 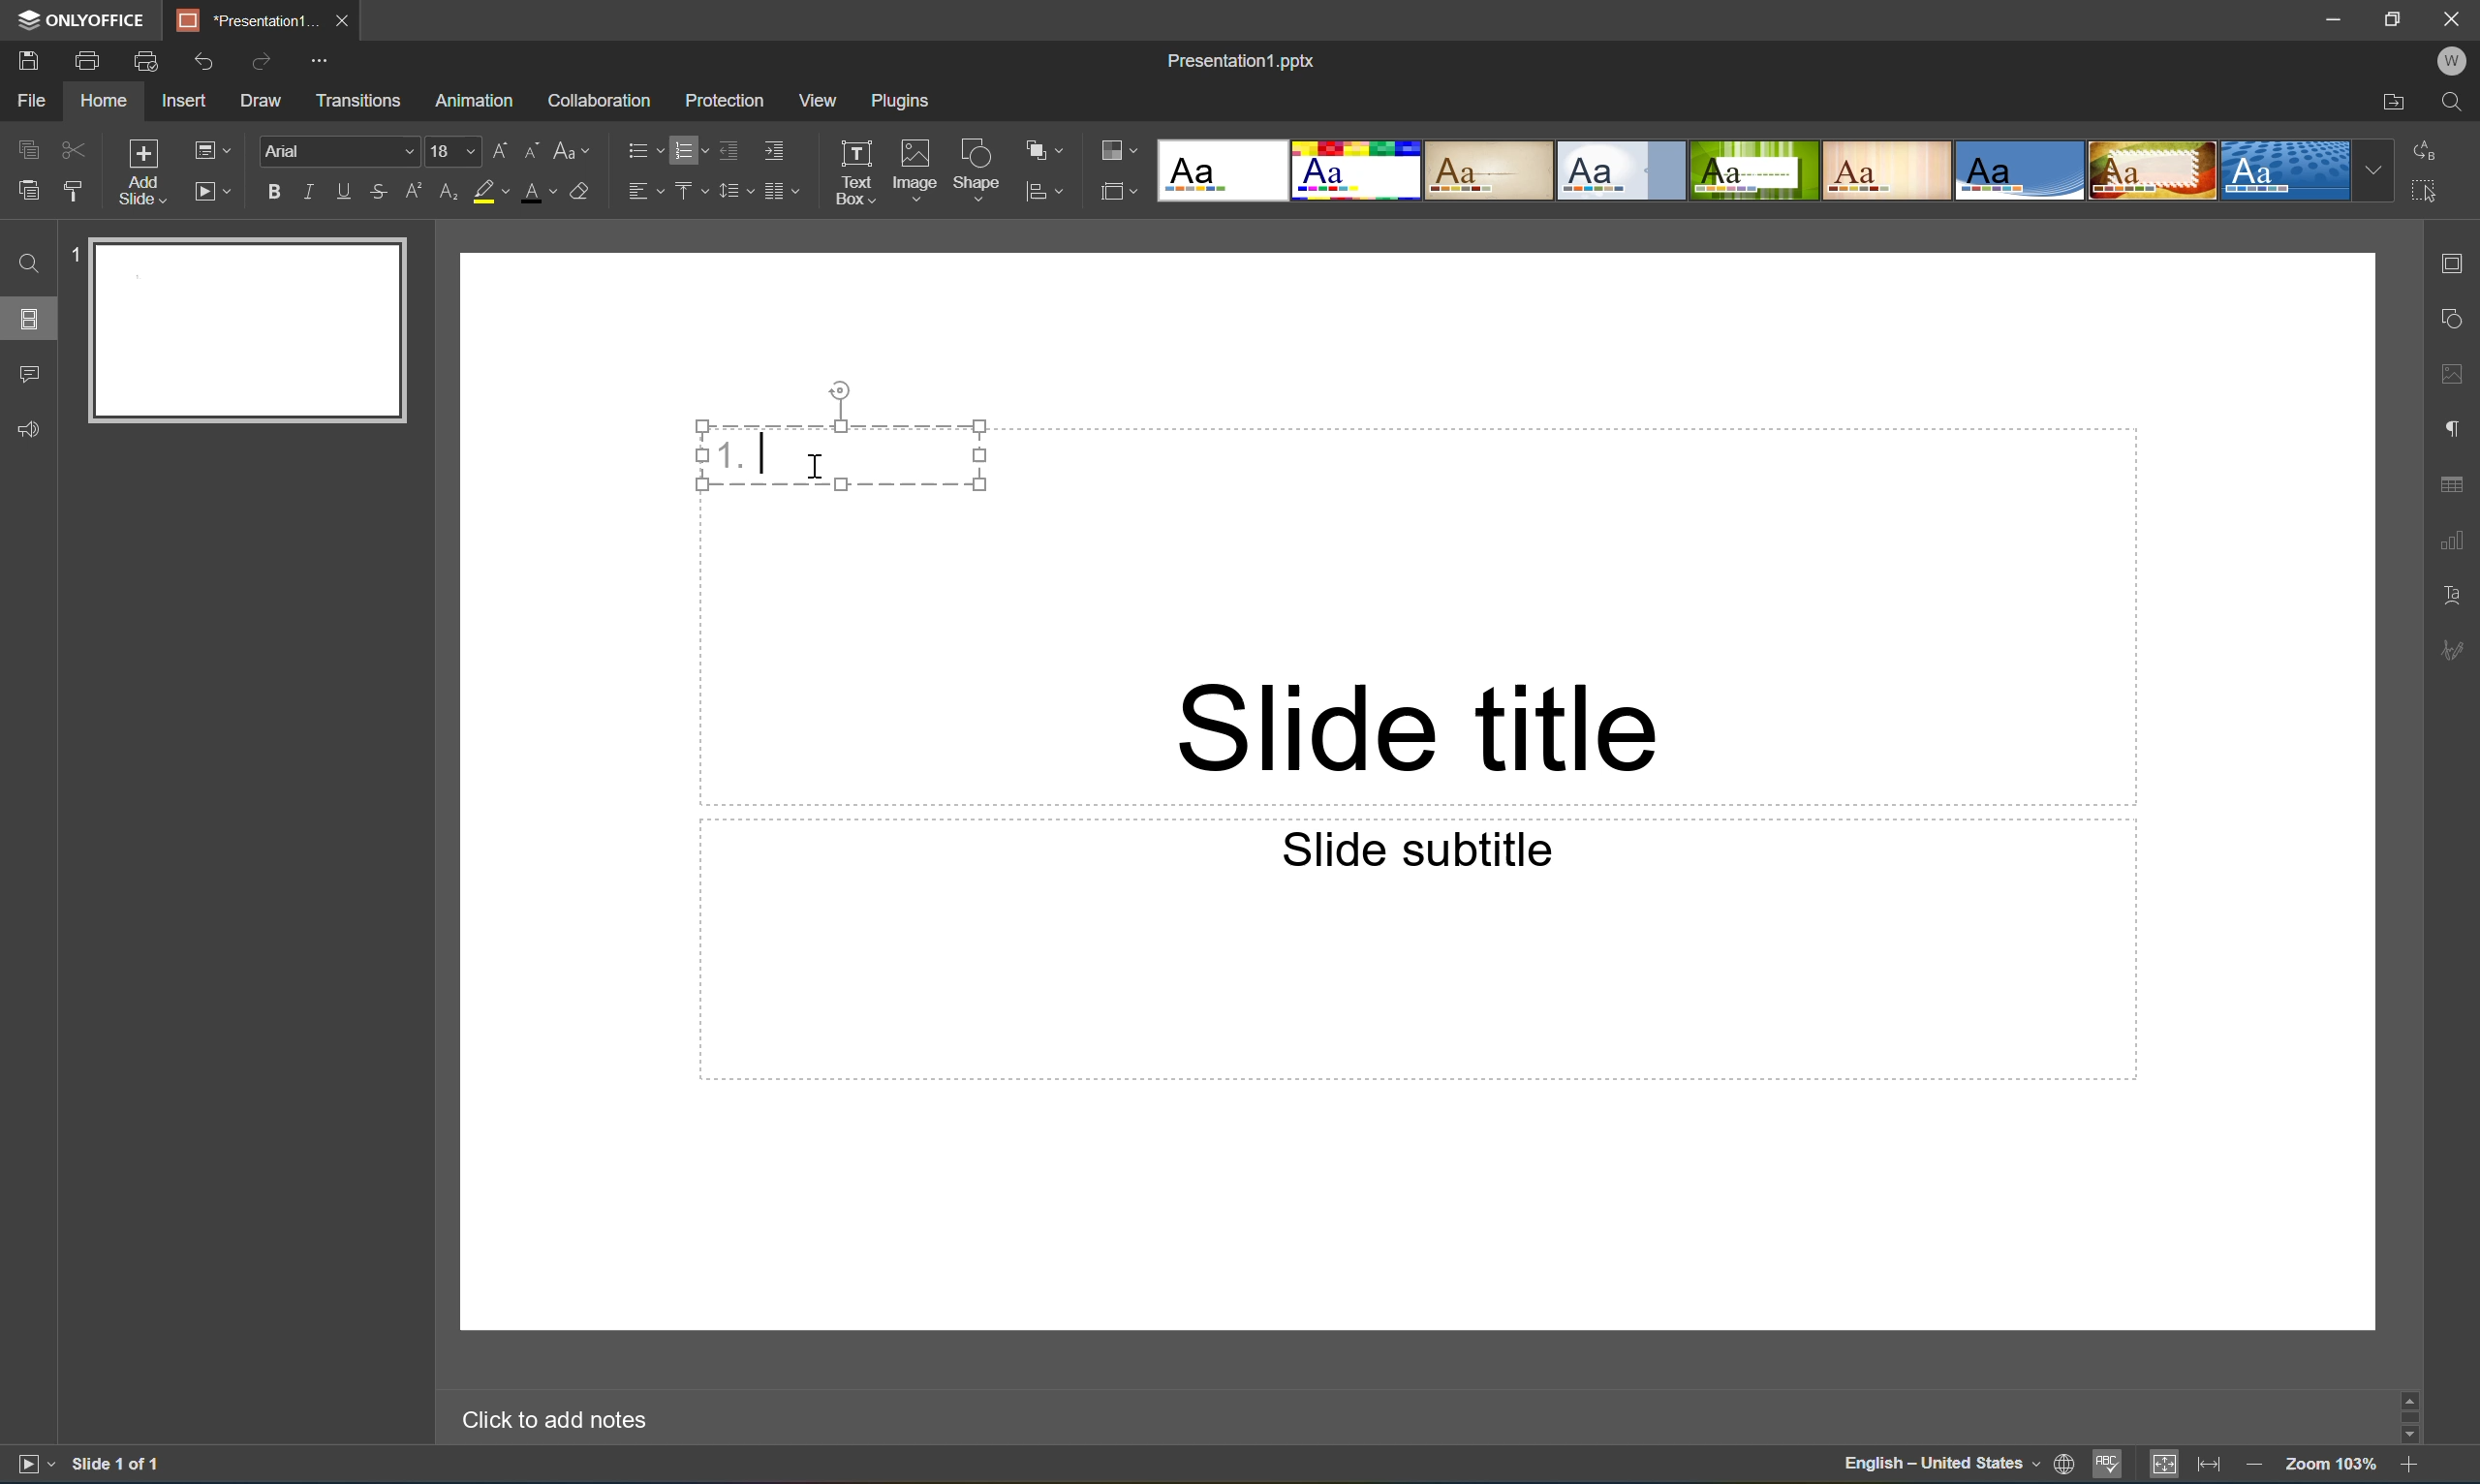 What do you see at coordinates (566, 151) in the screenshot?
I see `Change case` at bounding box center [566, 151].